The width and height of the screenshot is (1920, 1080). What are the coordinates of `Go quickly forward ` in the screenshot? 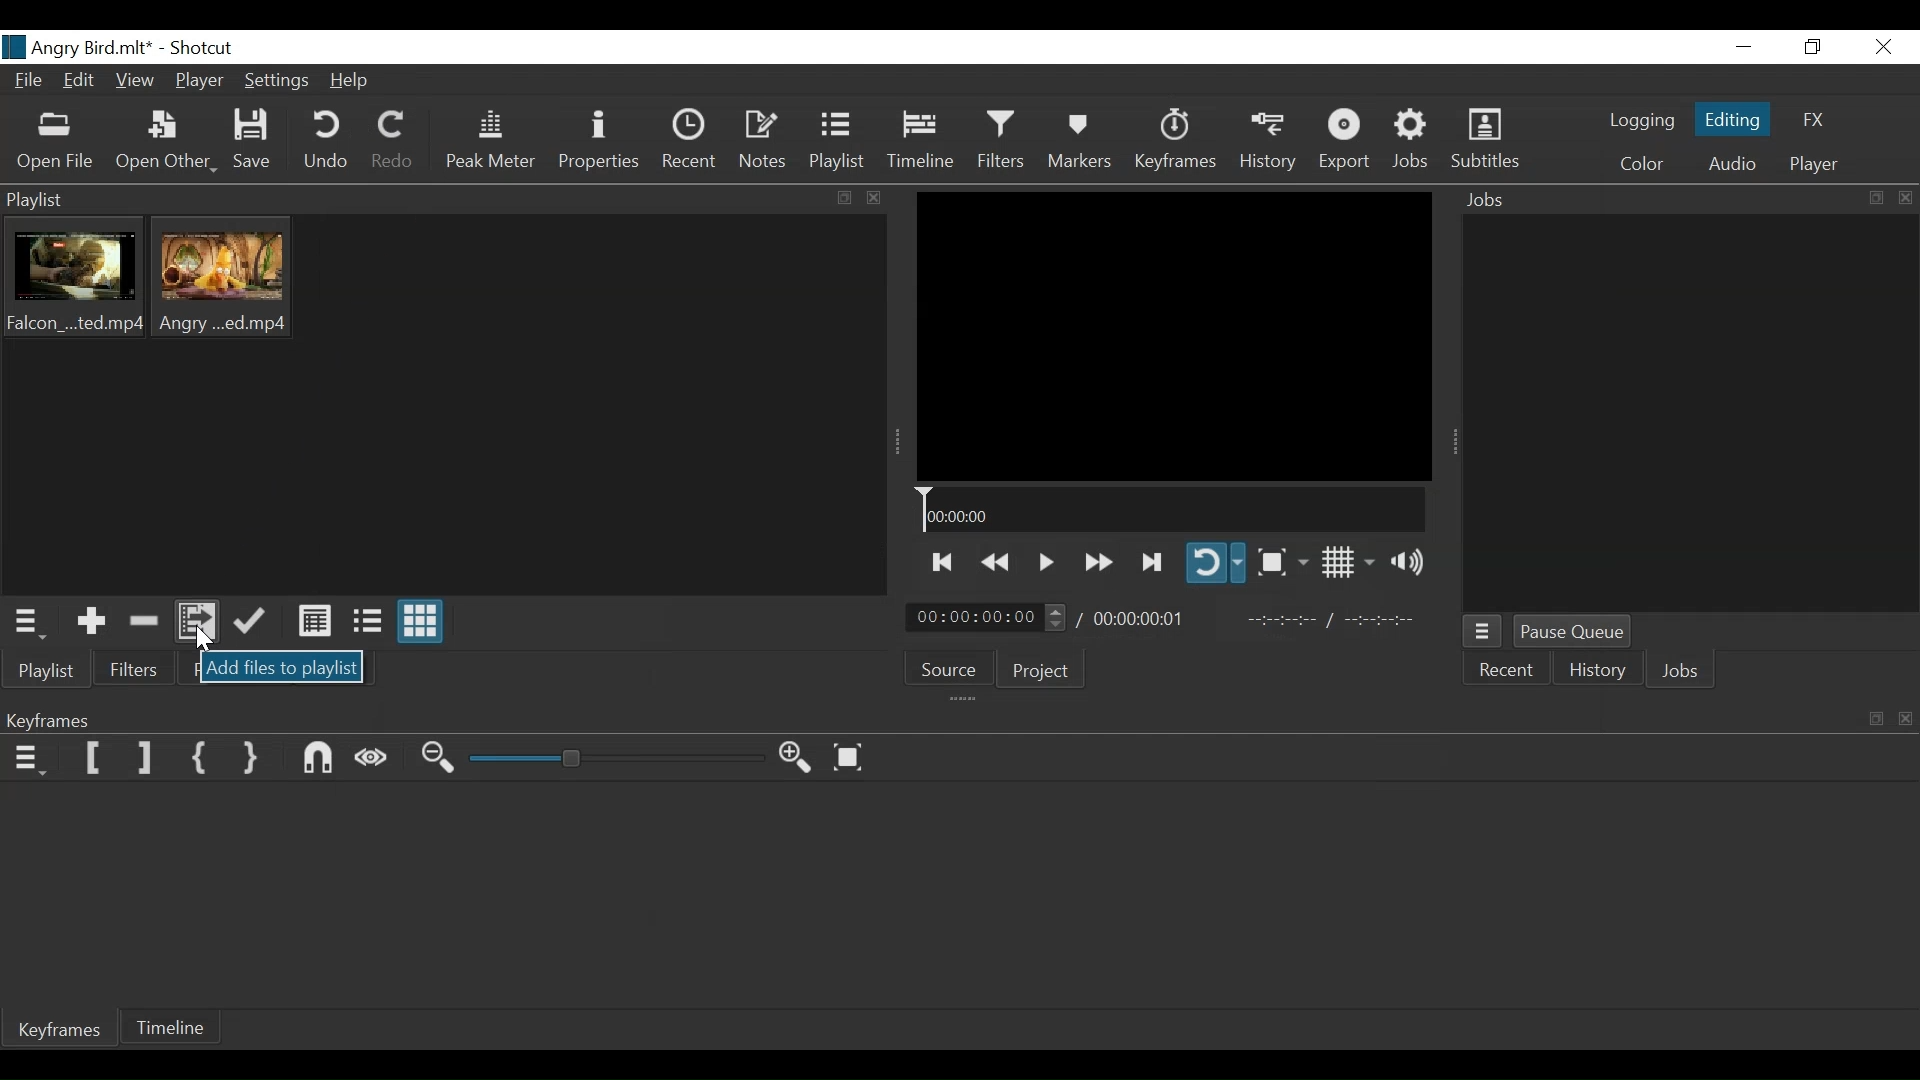 It's located at (1097, 561).